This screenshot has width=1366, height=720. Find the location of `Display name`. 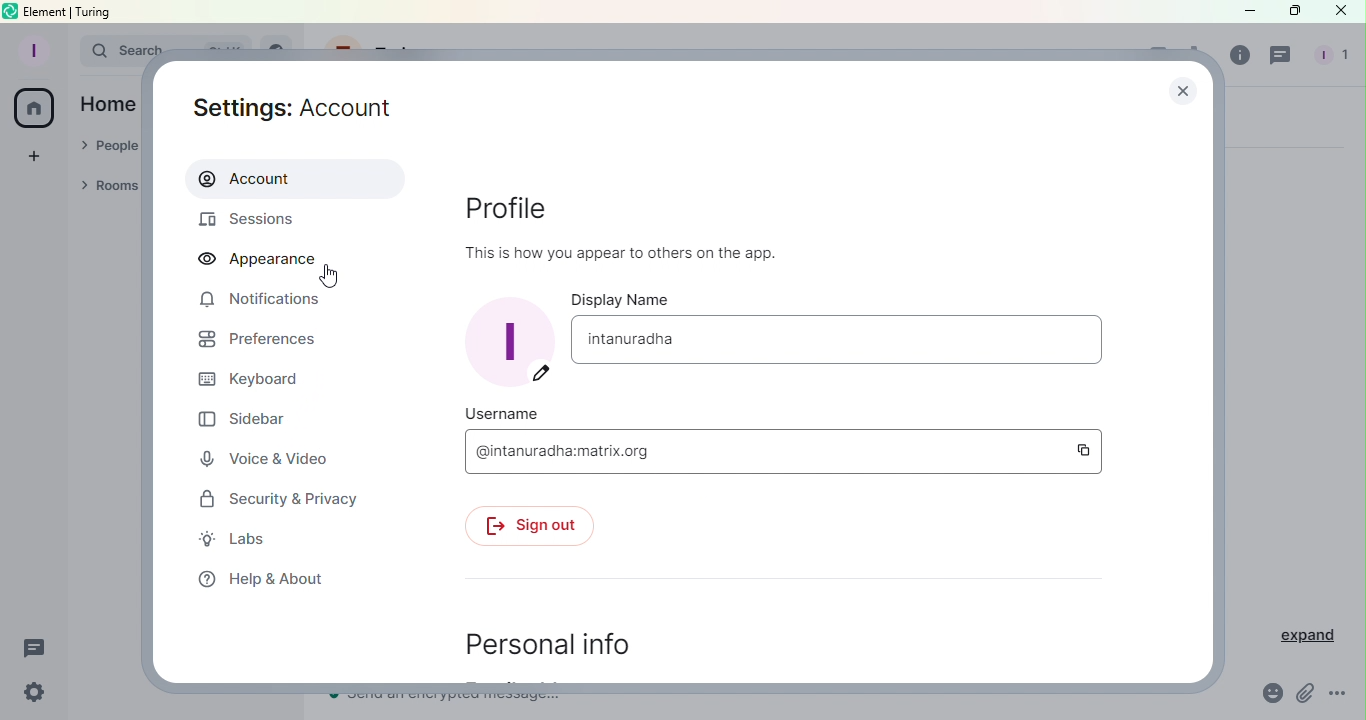

Display name is located at coordinates (839, 338).